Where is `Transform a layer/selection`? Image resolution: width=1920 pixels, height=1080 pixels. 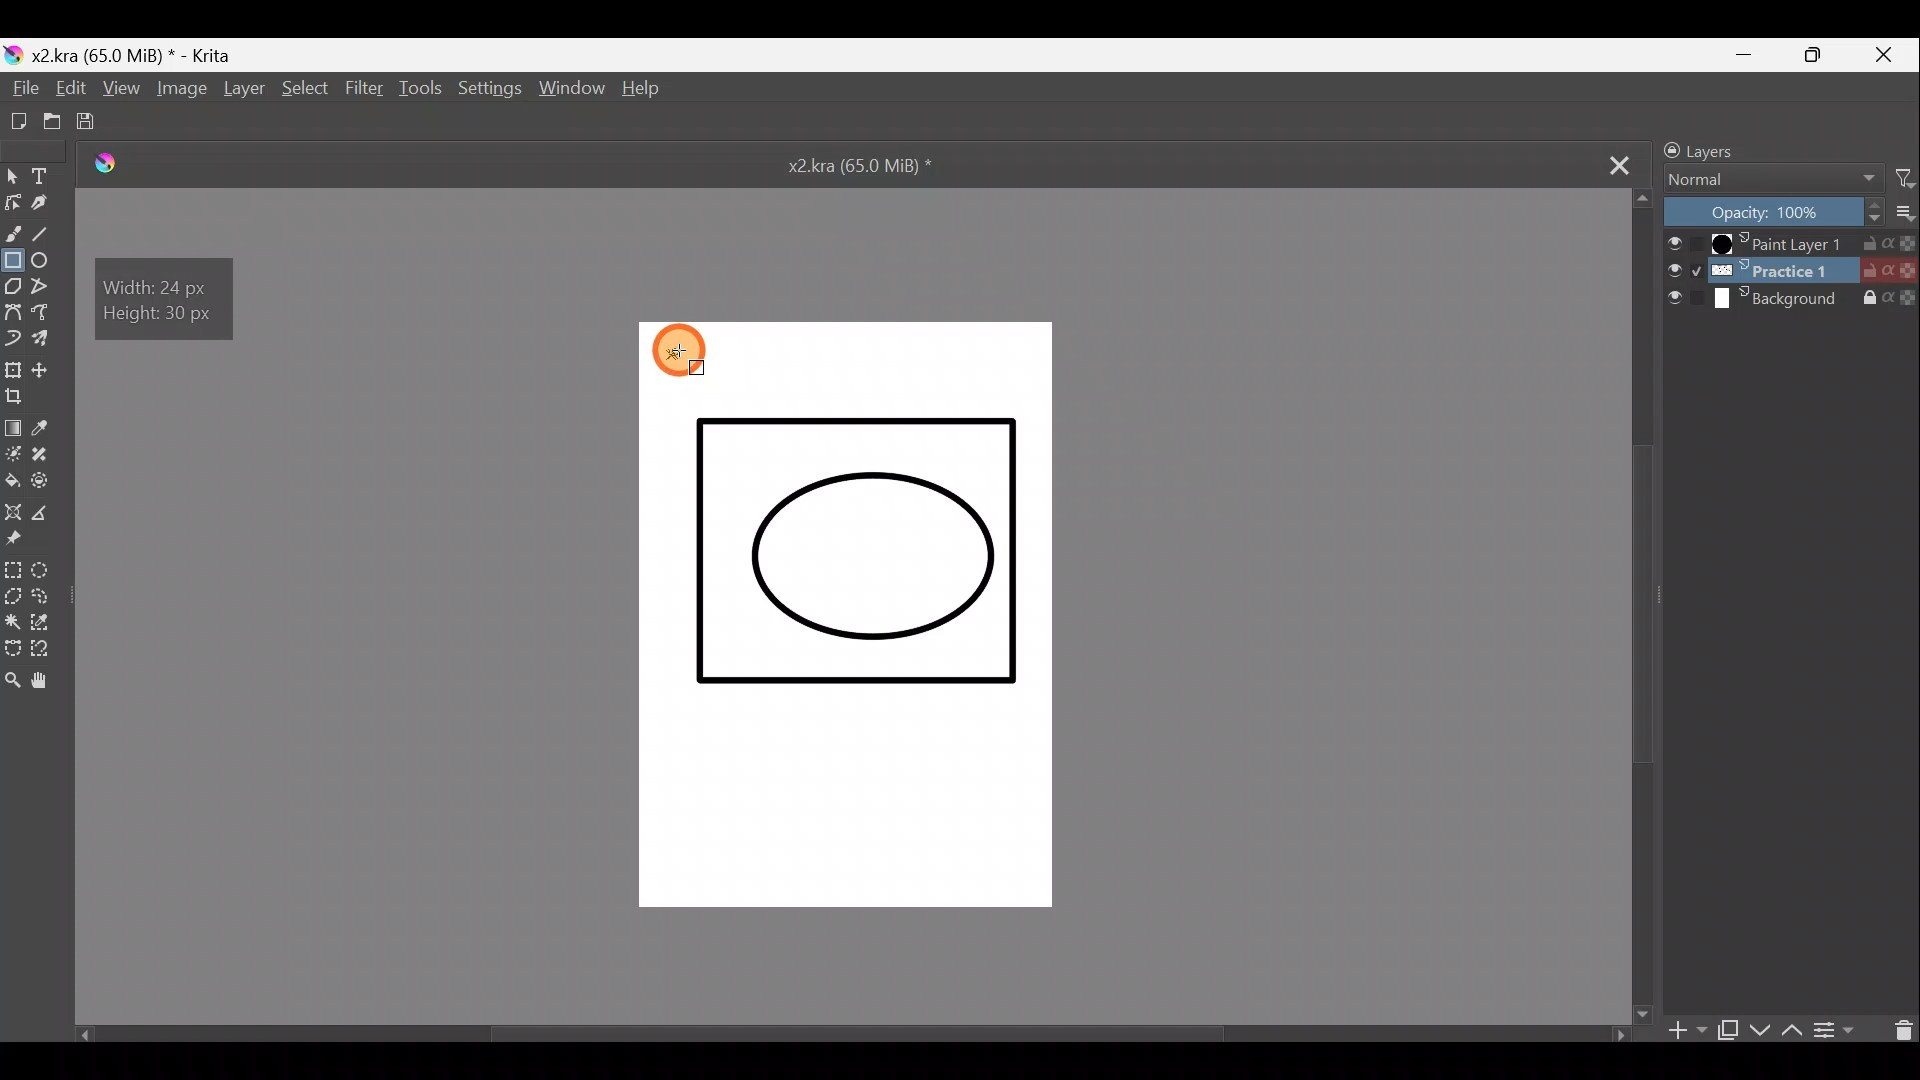 Transform a layer/selection is located at coordinates (12, 366).